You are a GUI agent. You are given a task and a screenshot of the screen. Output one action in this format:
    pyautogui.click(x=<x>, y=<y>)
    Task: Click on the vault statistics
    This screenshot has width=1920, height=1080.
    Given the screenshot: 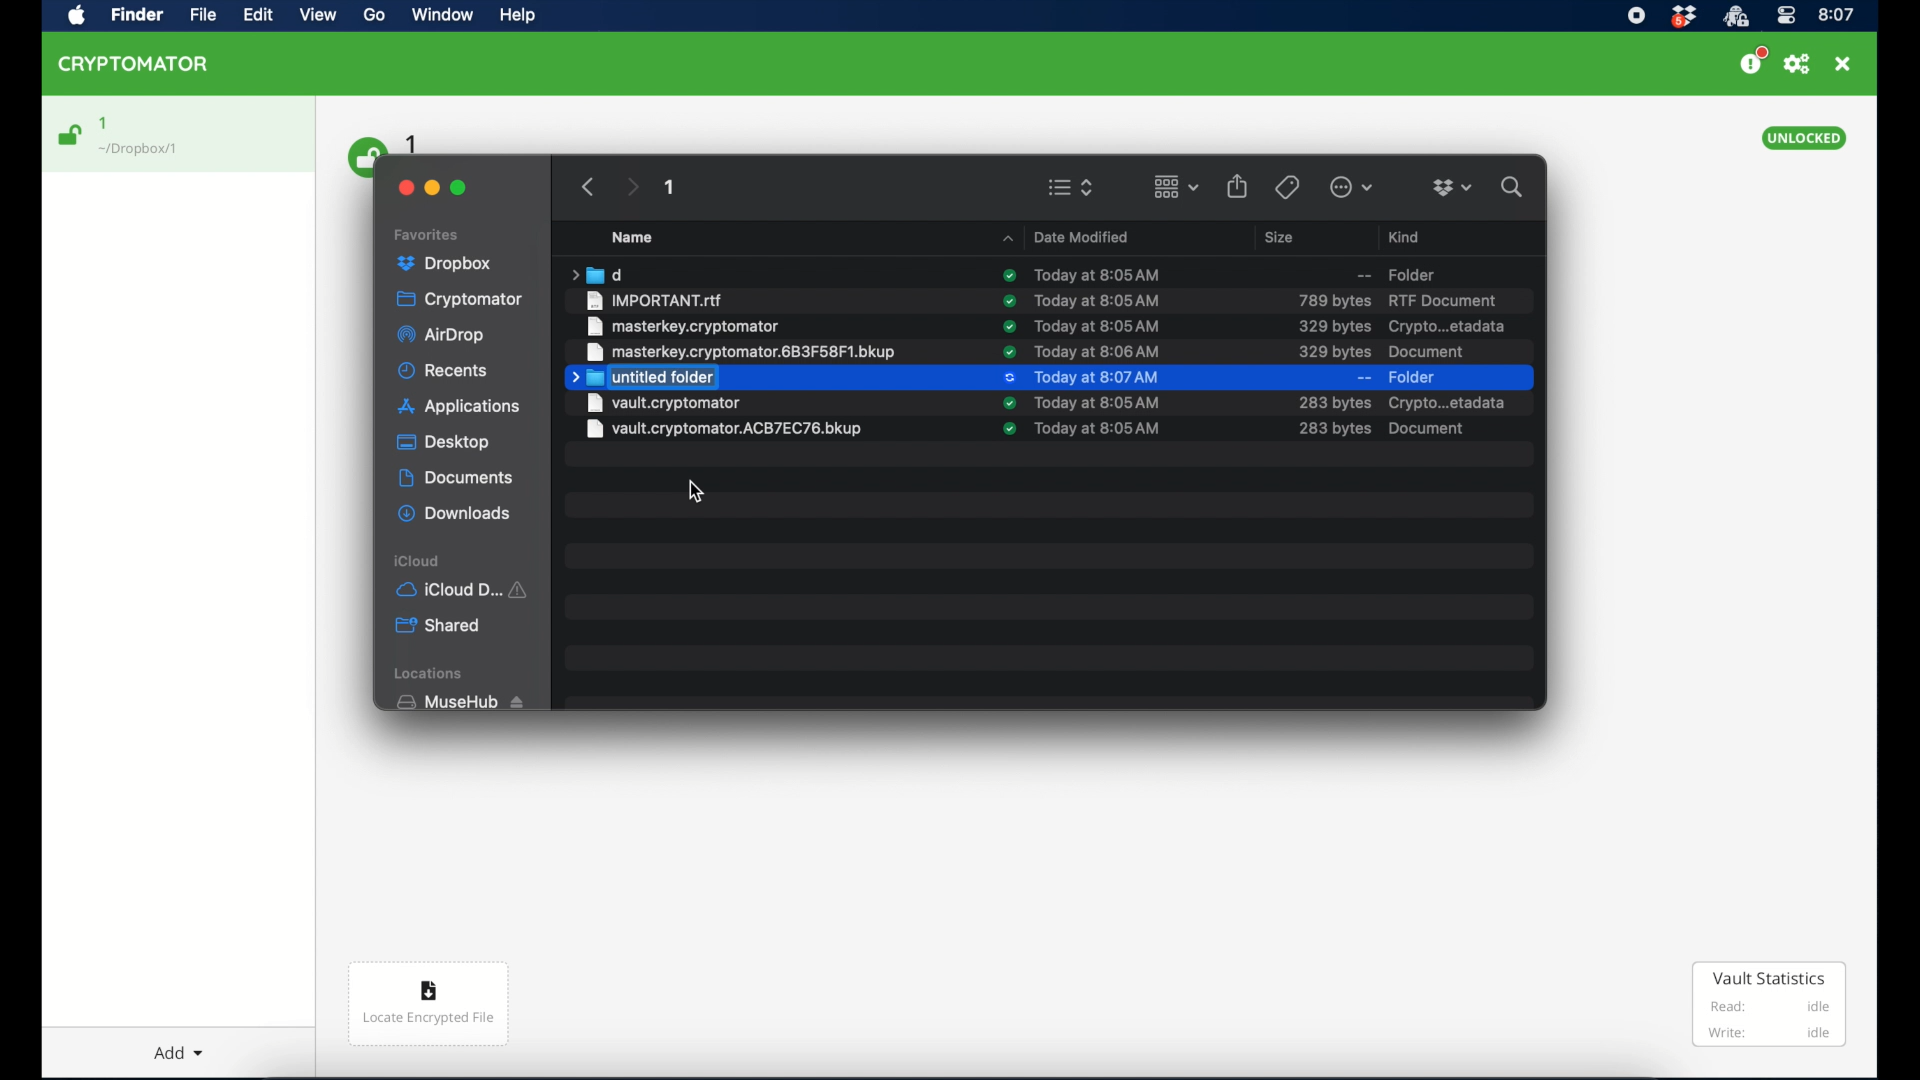 What is the action you would take?
    pyautogui.click(x=1769, y=1006)
    